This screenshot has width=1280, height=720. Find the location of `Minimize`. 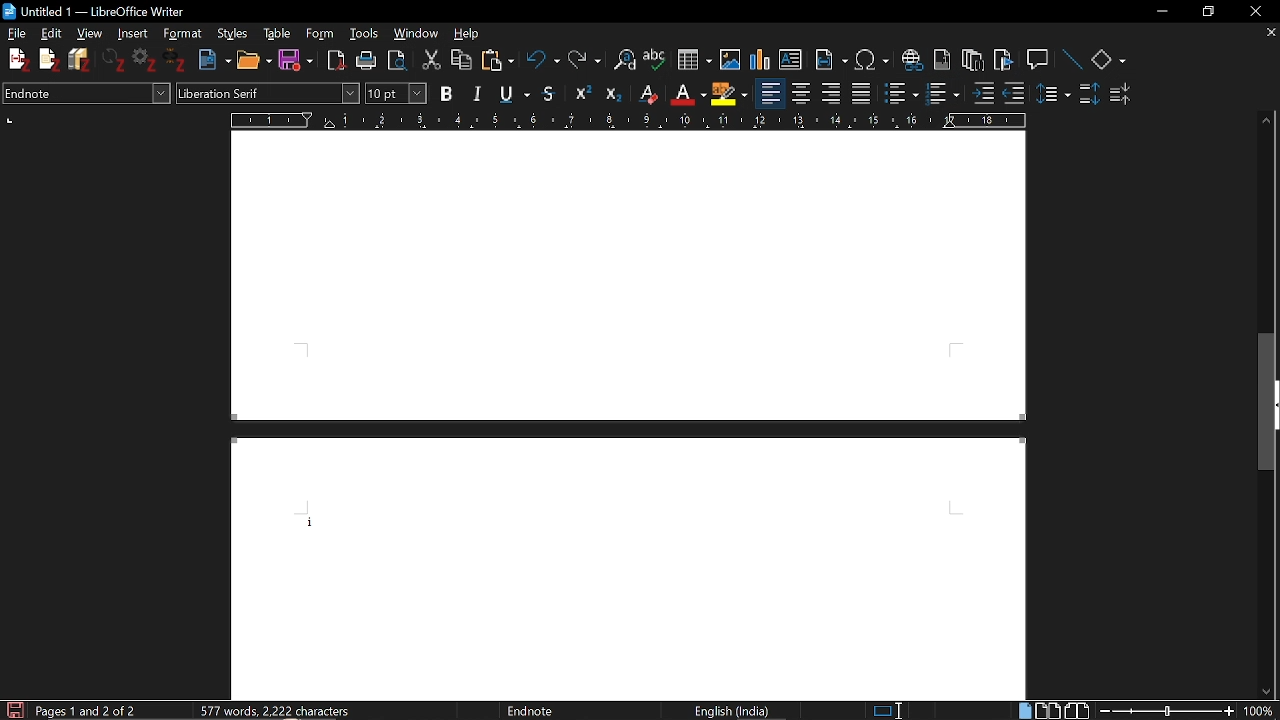

Minimize is located at coordinates (1158, 13).